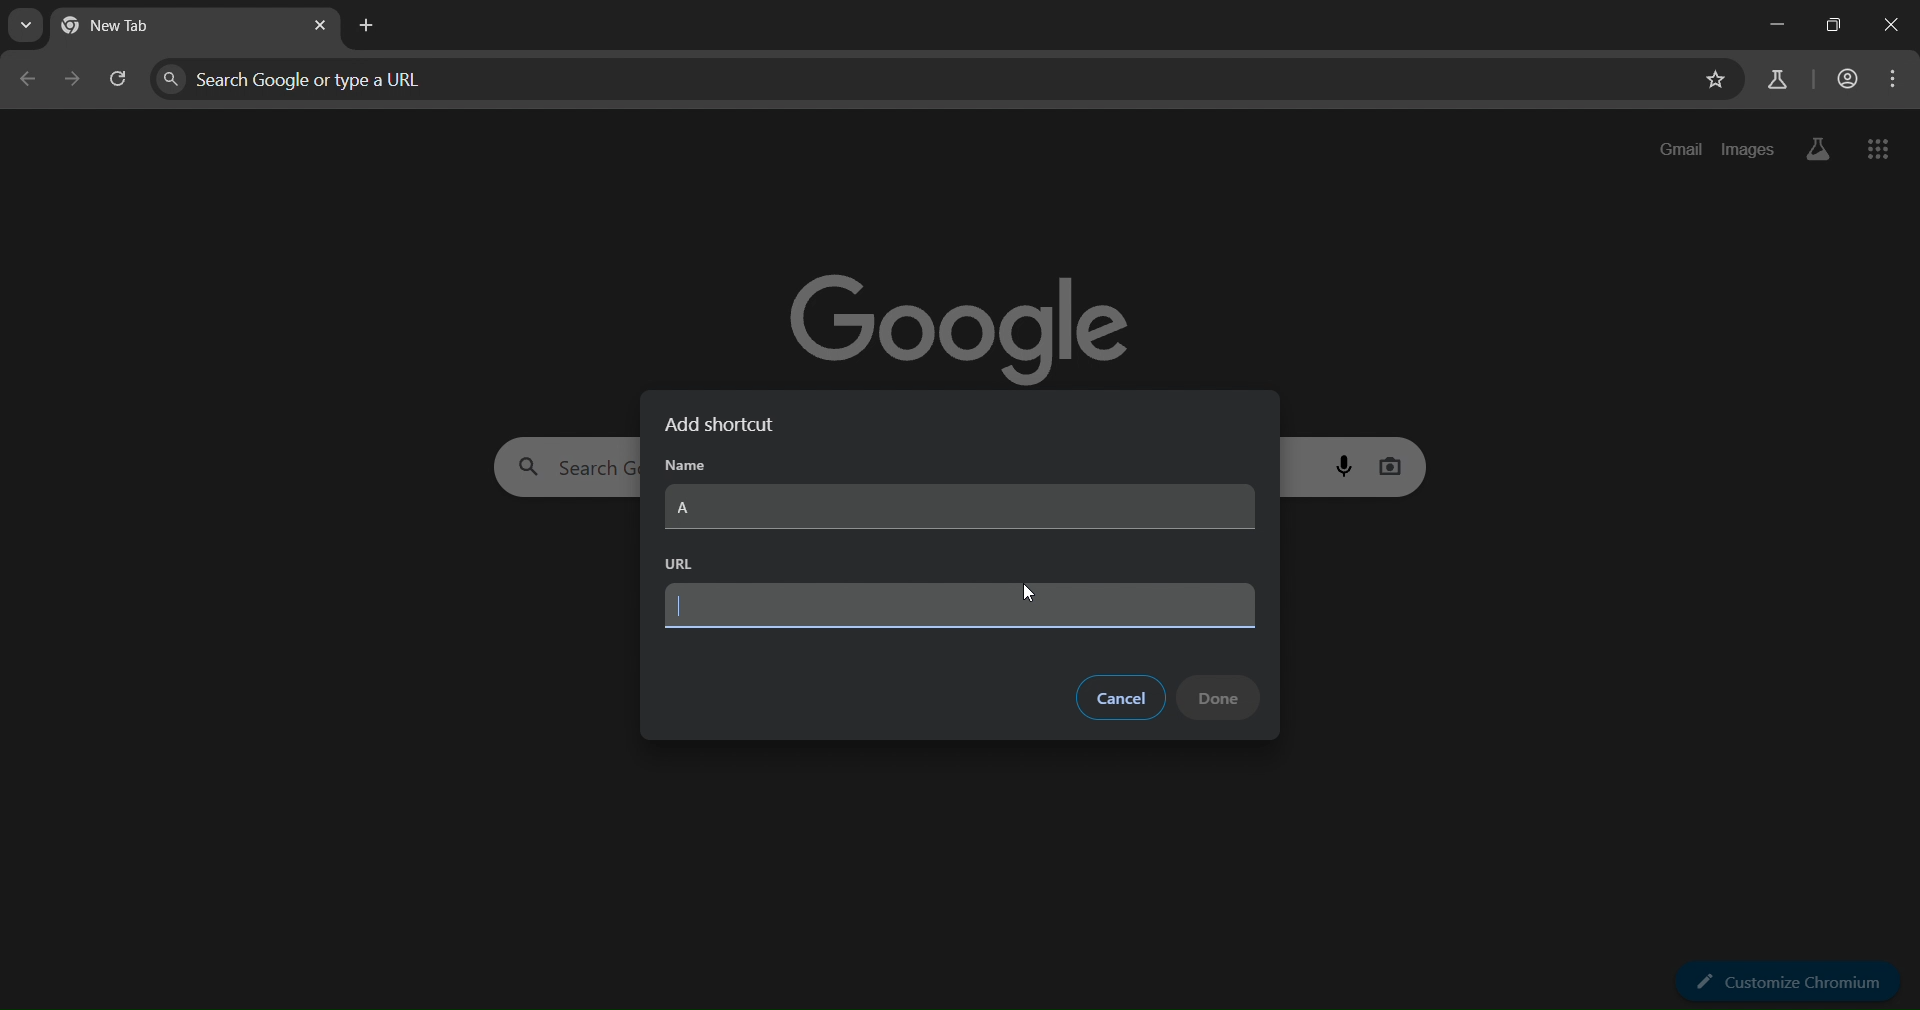 The height and width of the screenshot is (1010, 1920). What do you see at coordinates (1846, 80) in the screenshot?
I see `account` at bounding box center [1846, 80].